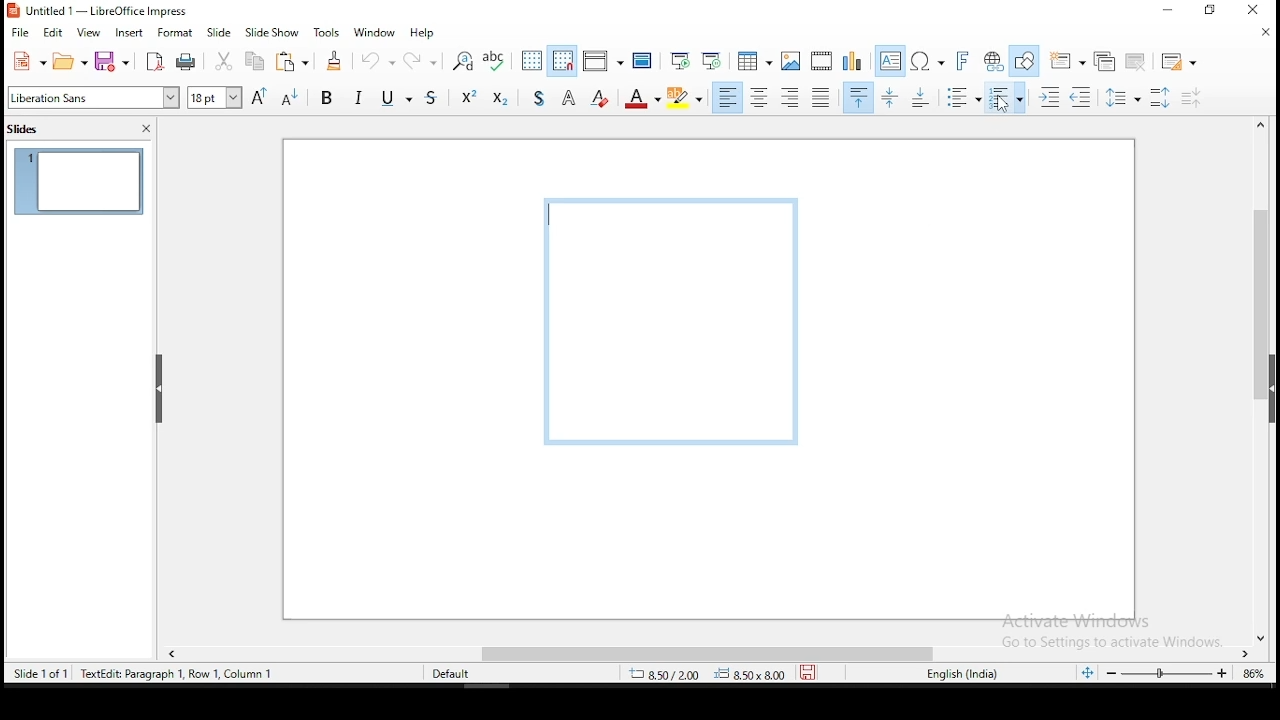  I want to click on duplicate slide, so click(1102, 59).